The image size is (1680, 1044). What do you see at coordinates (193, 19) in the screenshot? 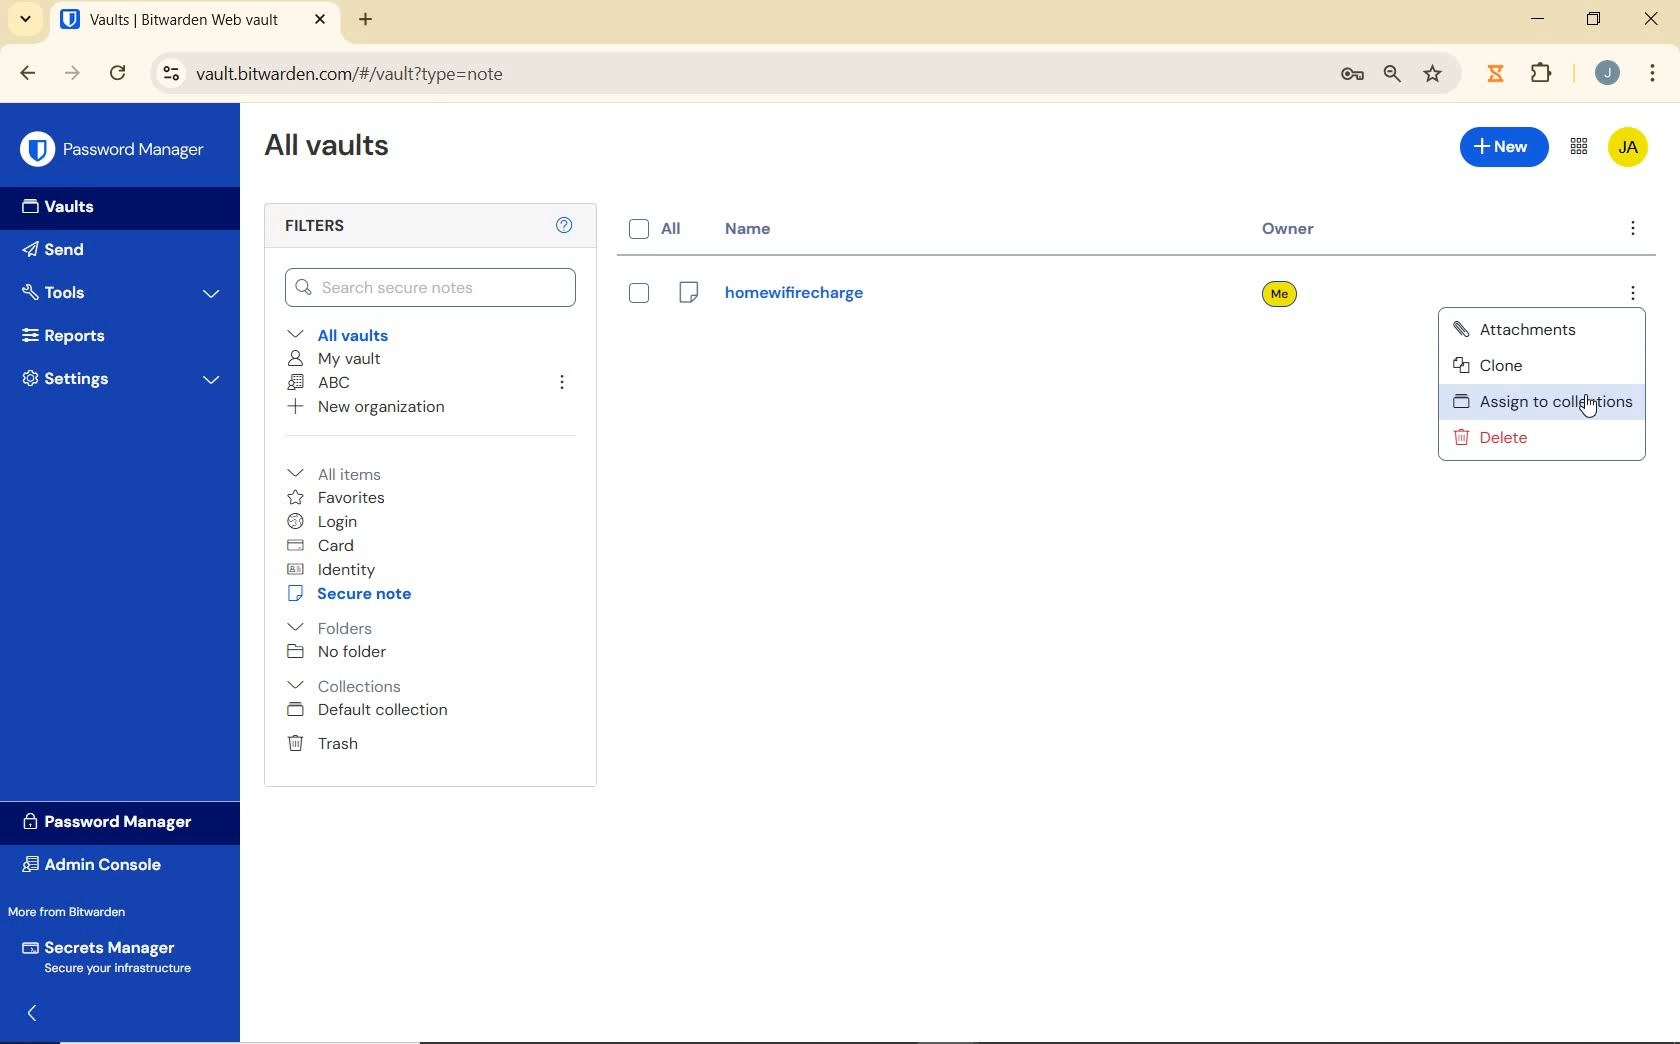
I see `open tab` at bounding box center [193, 19].